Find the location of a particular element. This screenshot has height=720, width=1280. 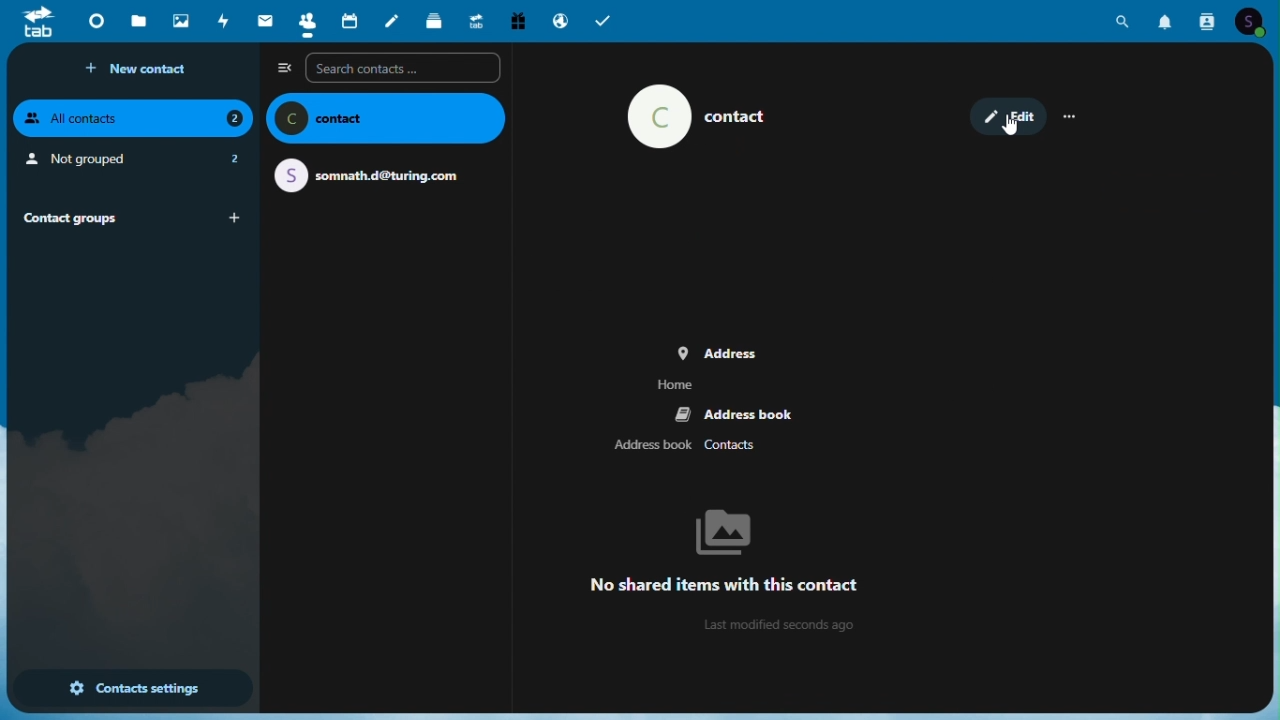

Mail is located at coordinates (261, 22).